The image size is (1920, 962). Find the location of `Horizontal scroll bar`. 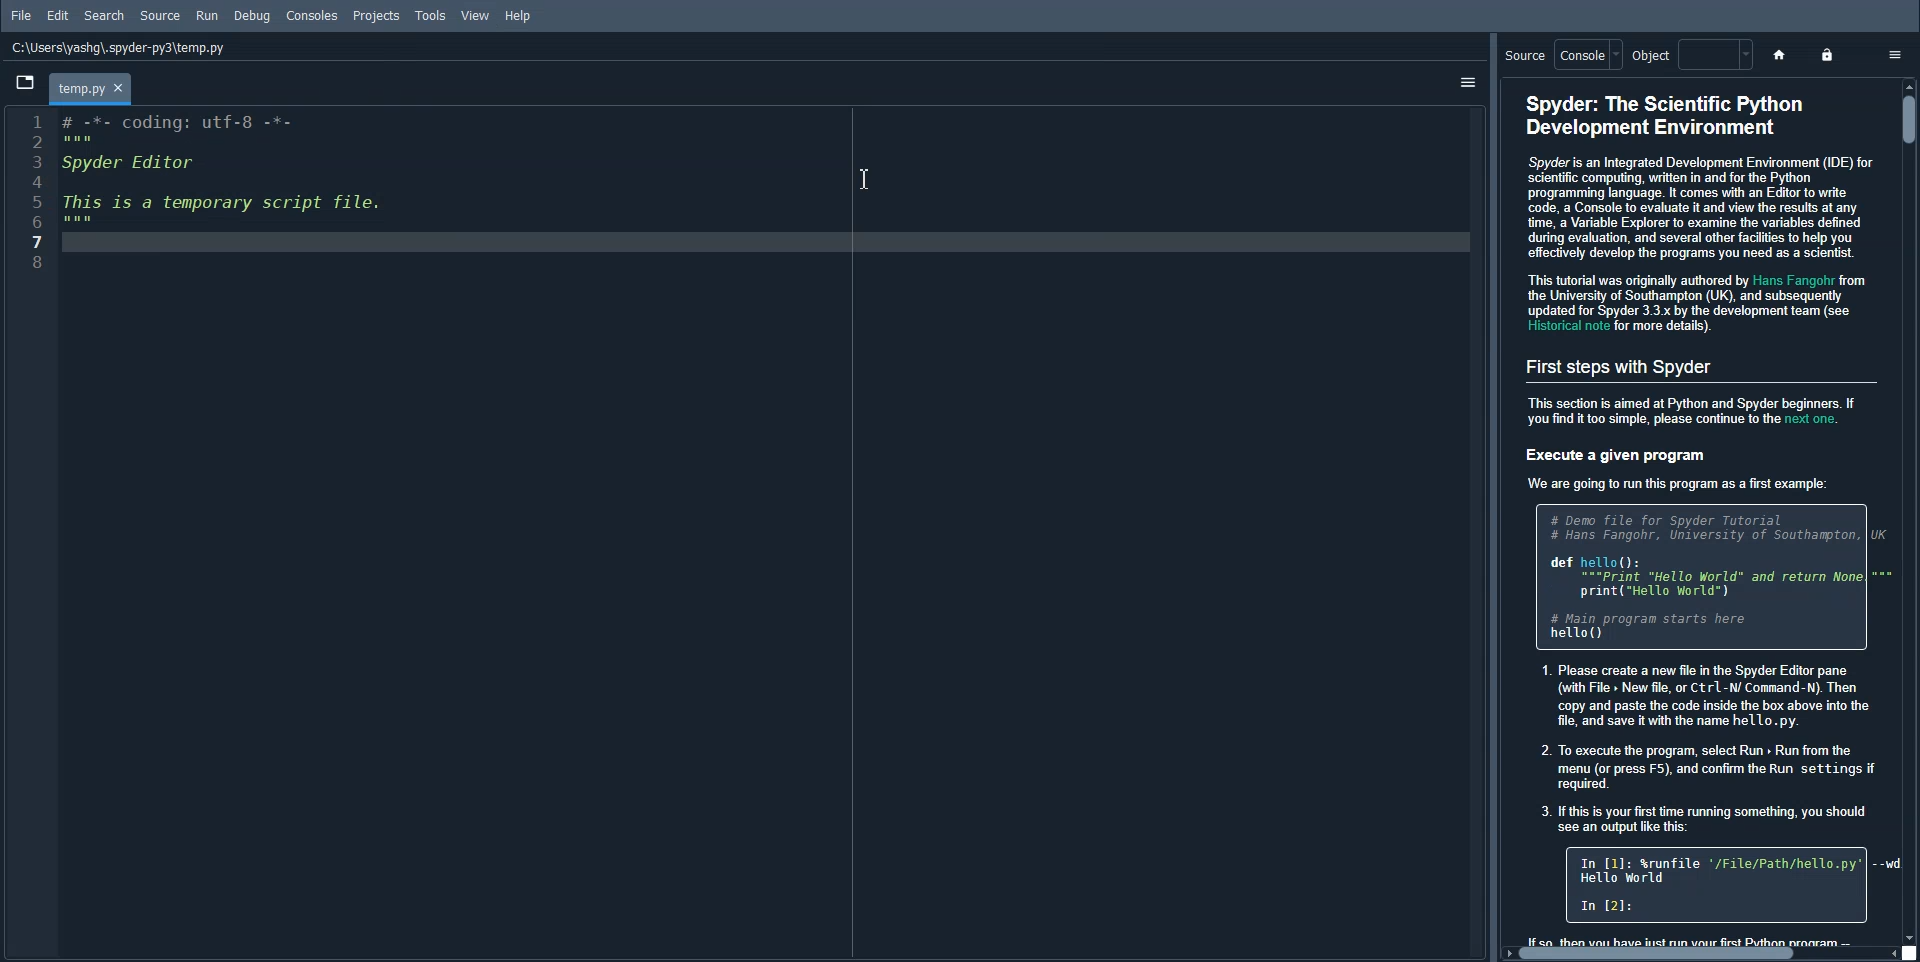

Horizontal scroll bar is located at coordinates (1661, 954).